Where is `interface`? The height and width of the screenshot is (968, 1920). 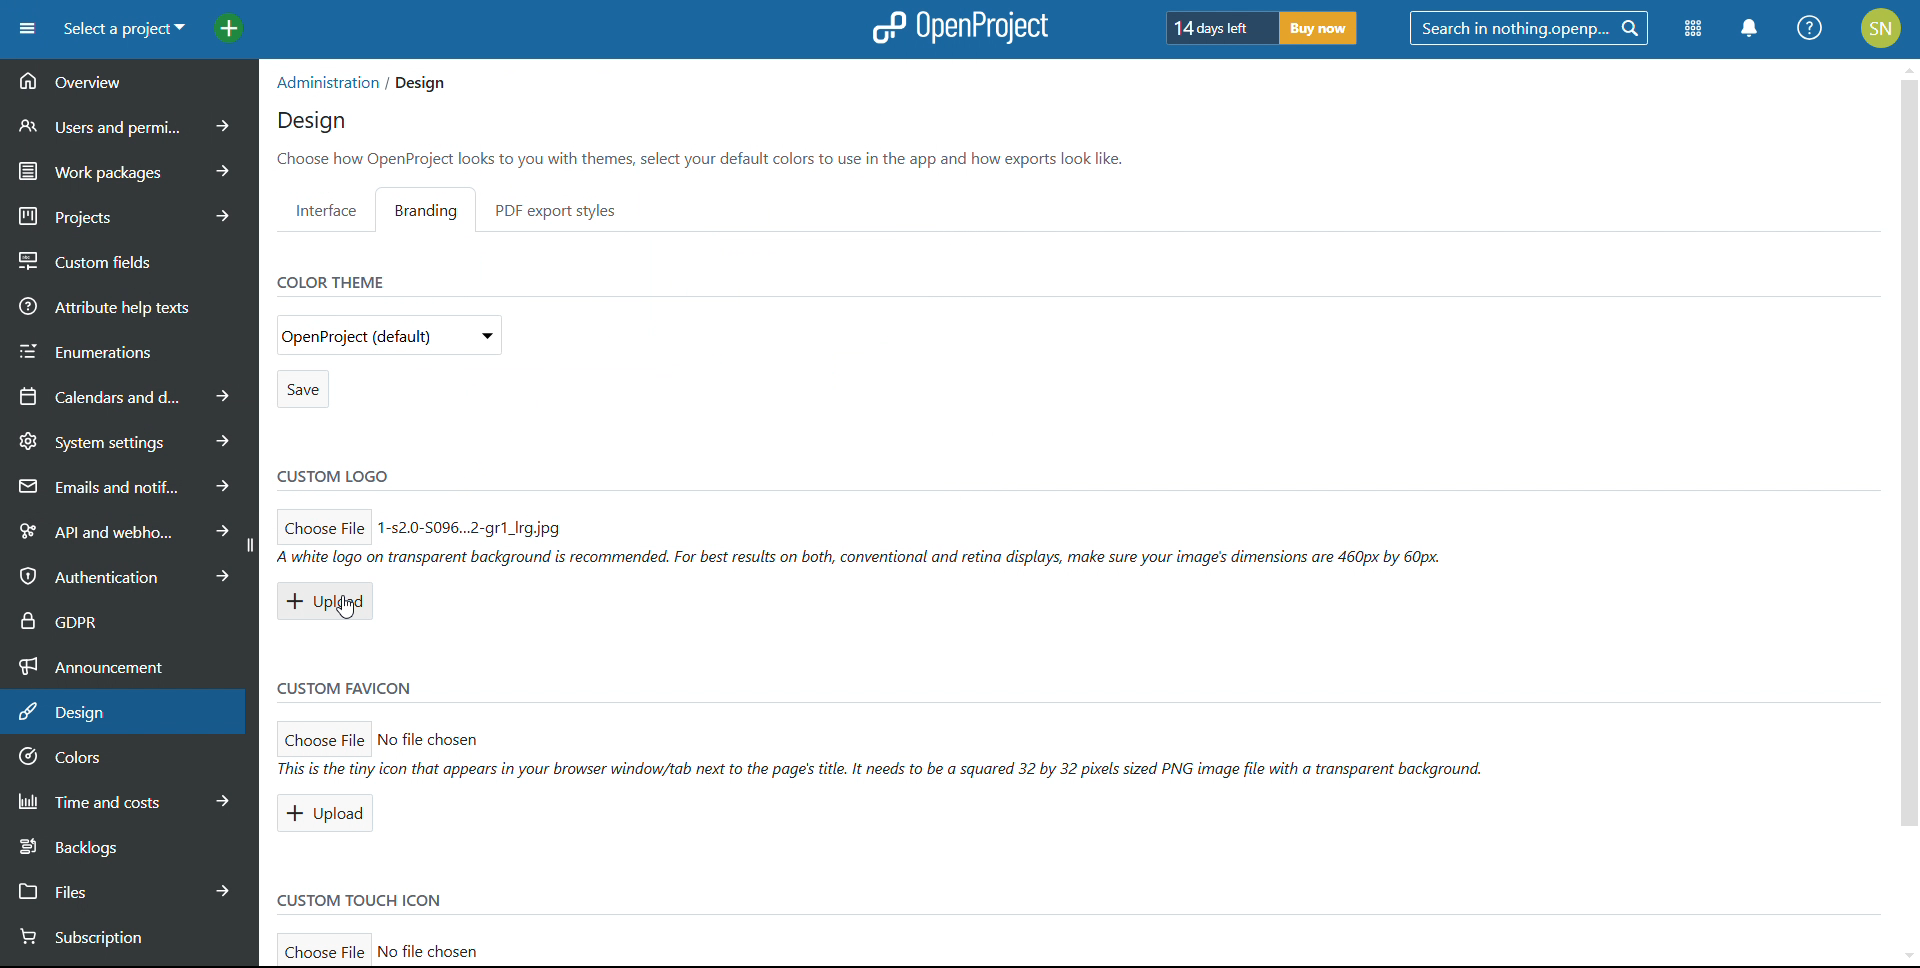 interface is located at coordinates (326, 209).